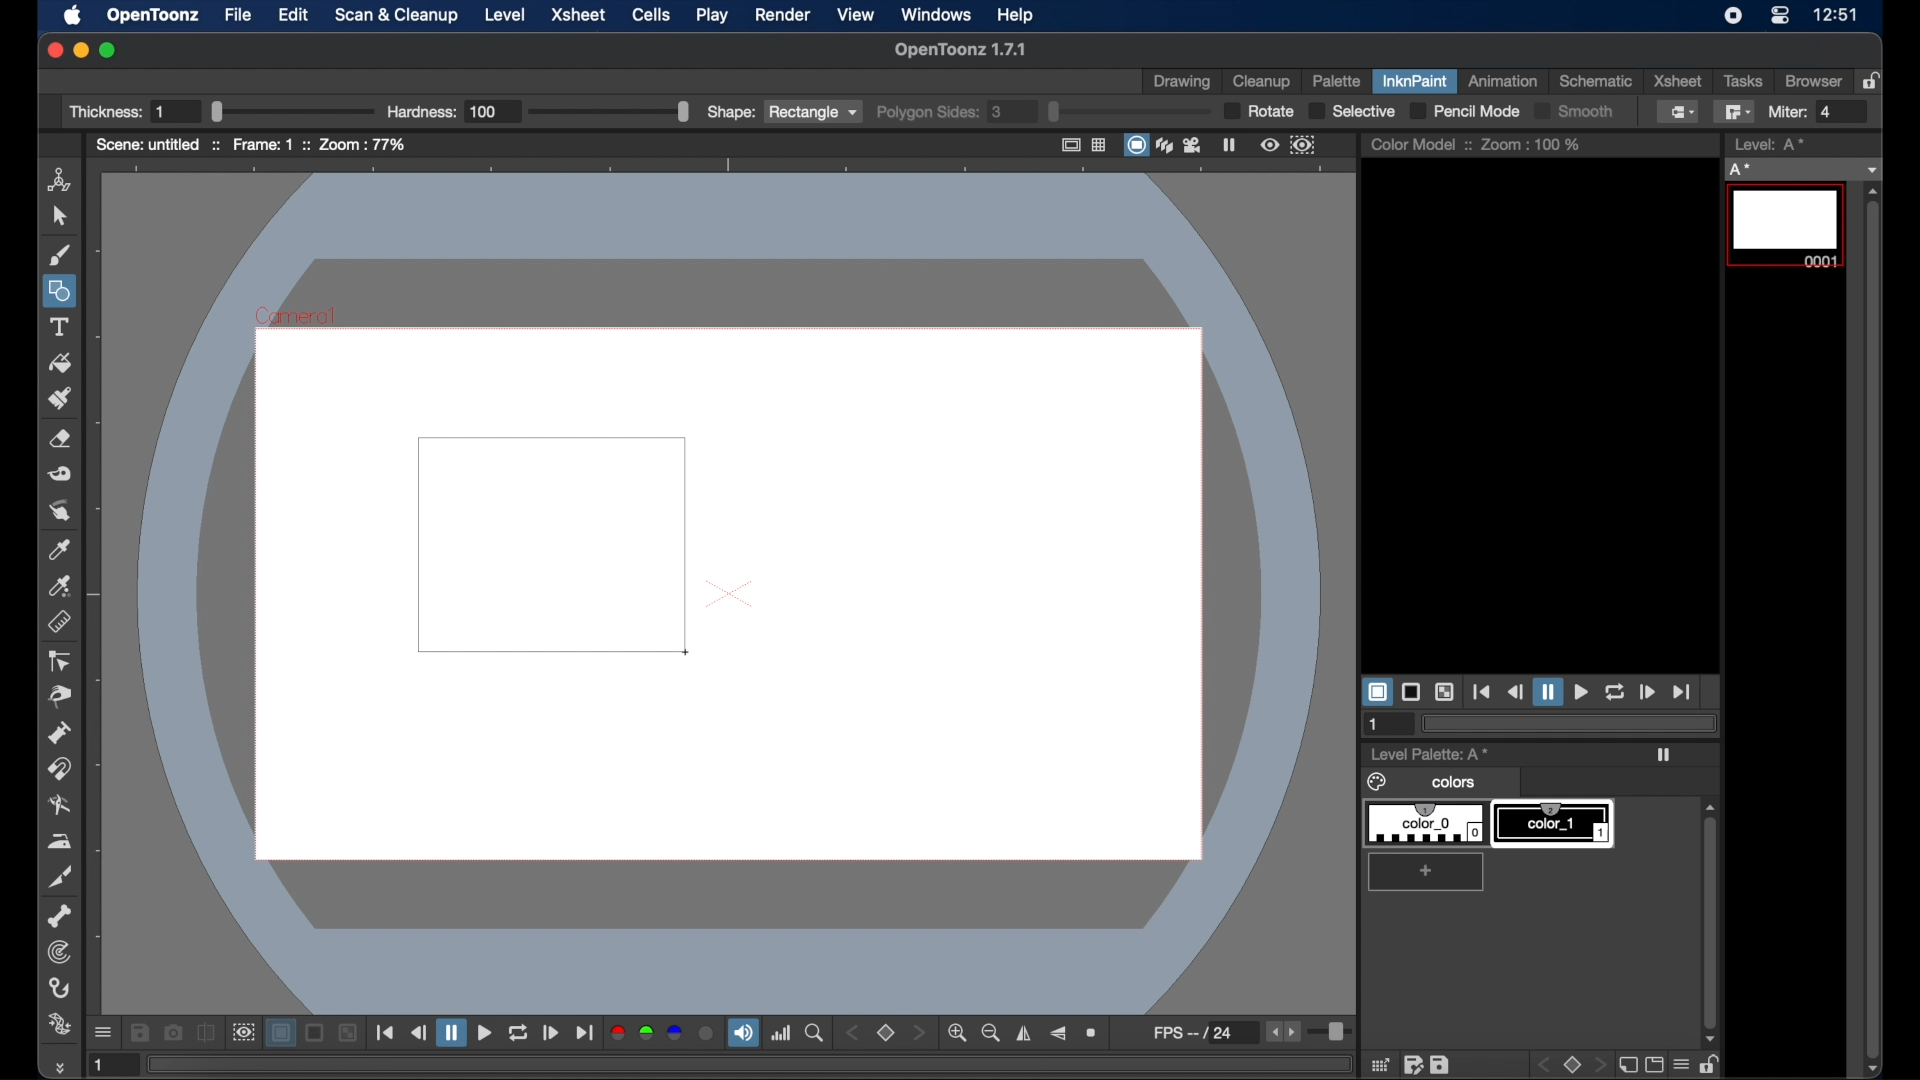 Image resolution: width=1920 pixels, height=1080 pixels. What do you see at coordinates (1734, 111) in the screenshot?
I see `polyline fill tool` at bounding box center [1734, 111].